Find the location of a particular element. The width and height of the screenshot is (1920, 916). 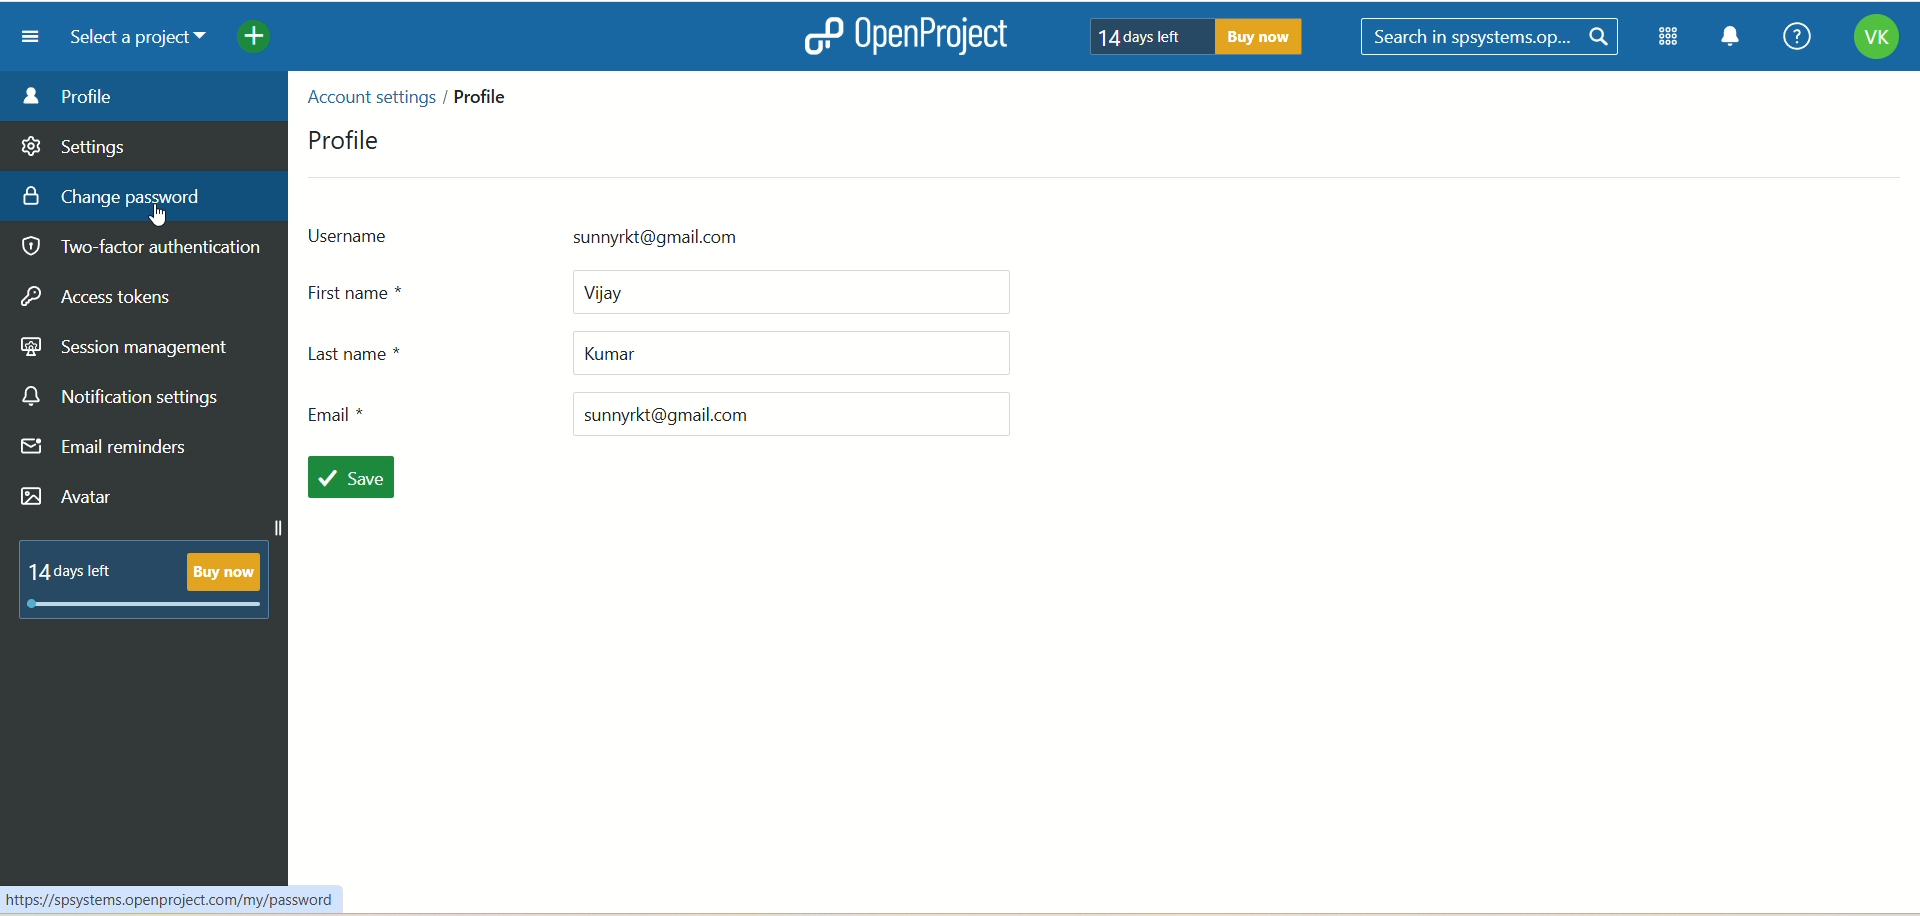

URL is located at coordinates (169, 898).